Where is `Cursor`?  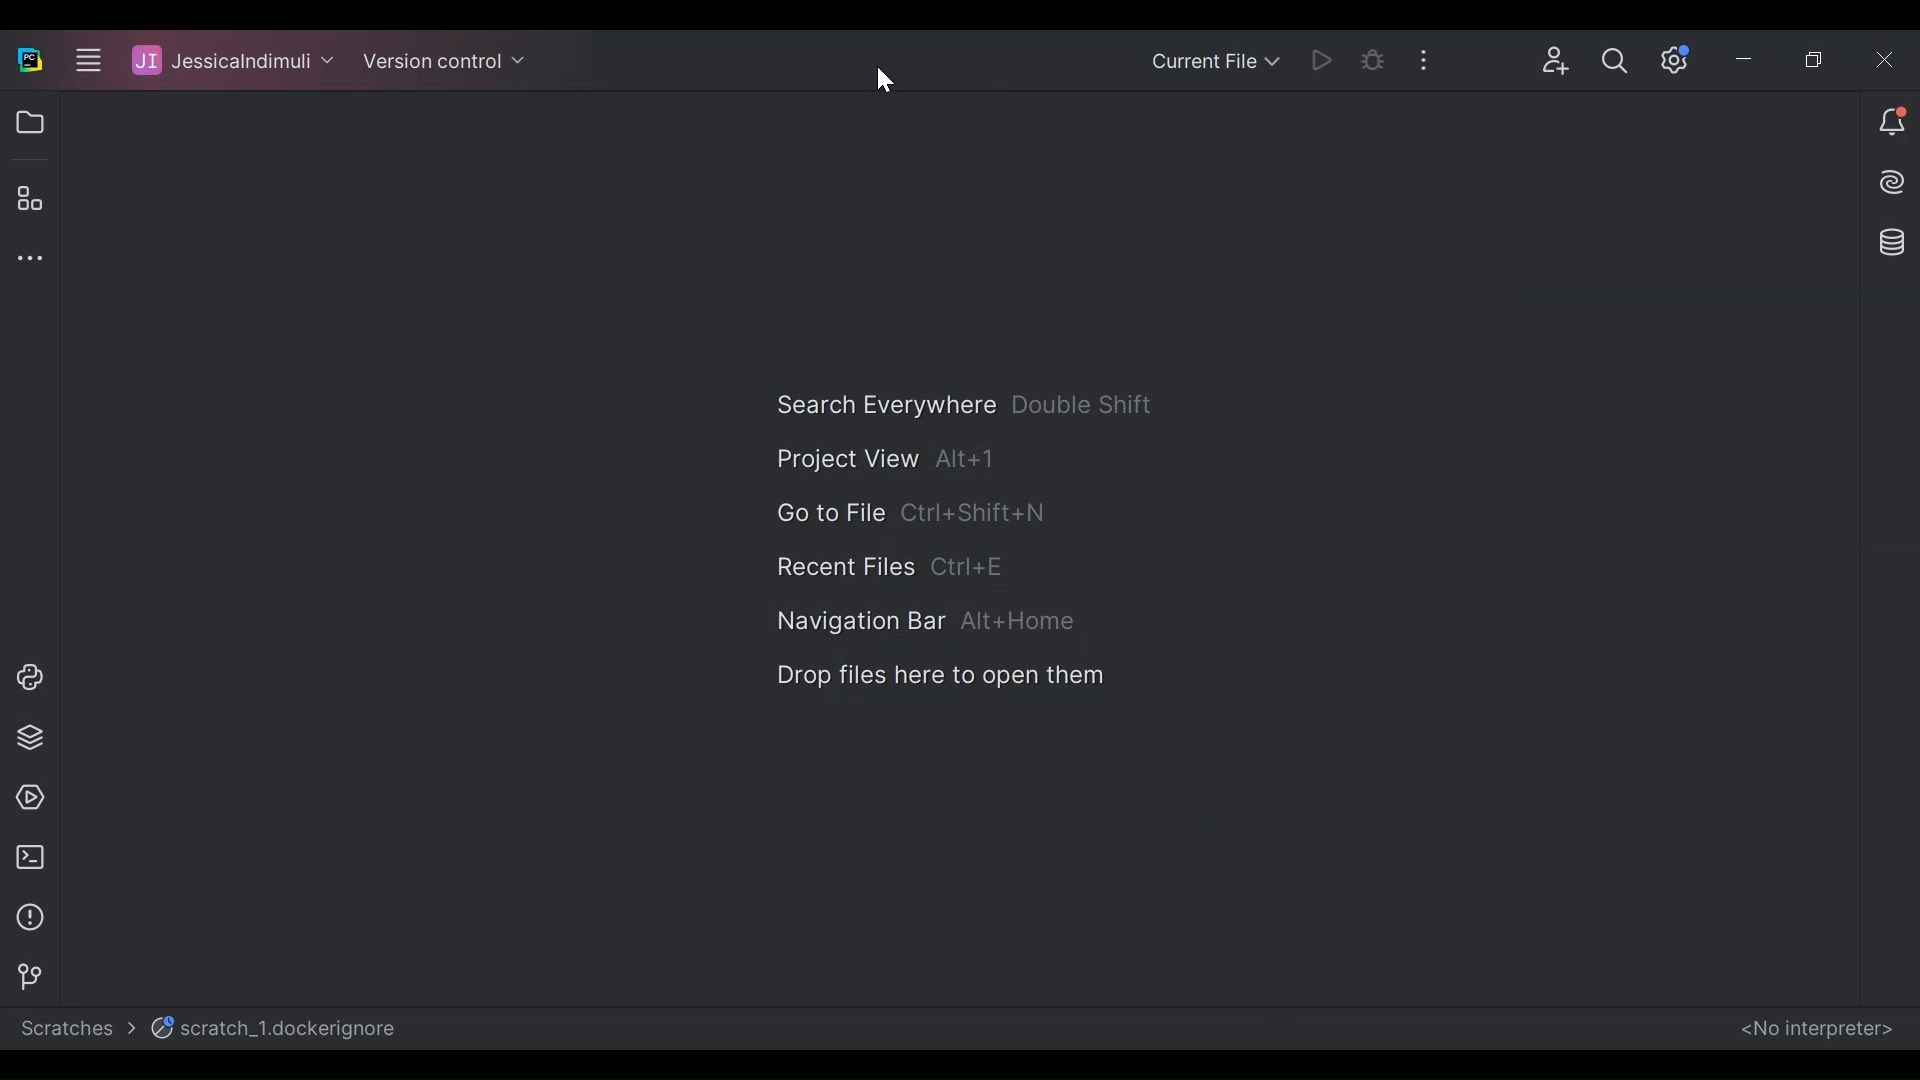 Cursor is located at coordinates (887, 83).